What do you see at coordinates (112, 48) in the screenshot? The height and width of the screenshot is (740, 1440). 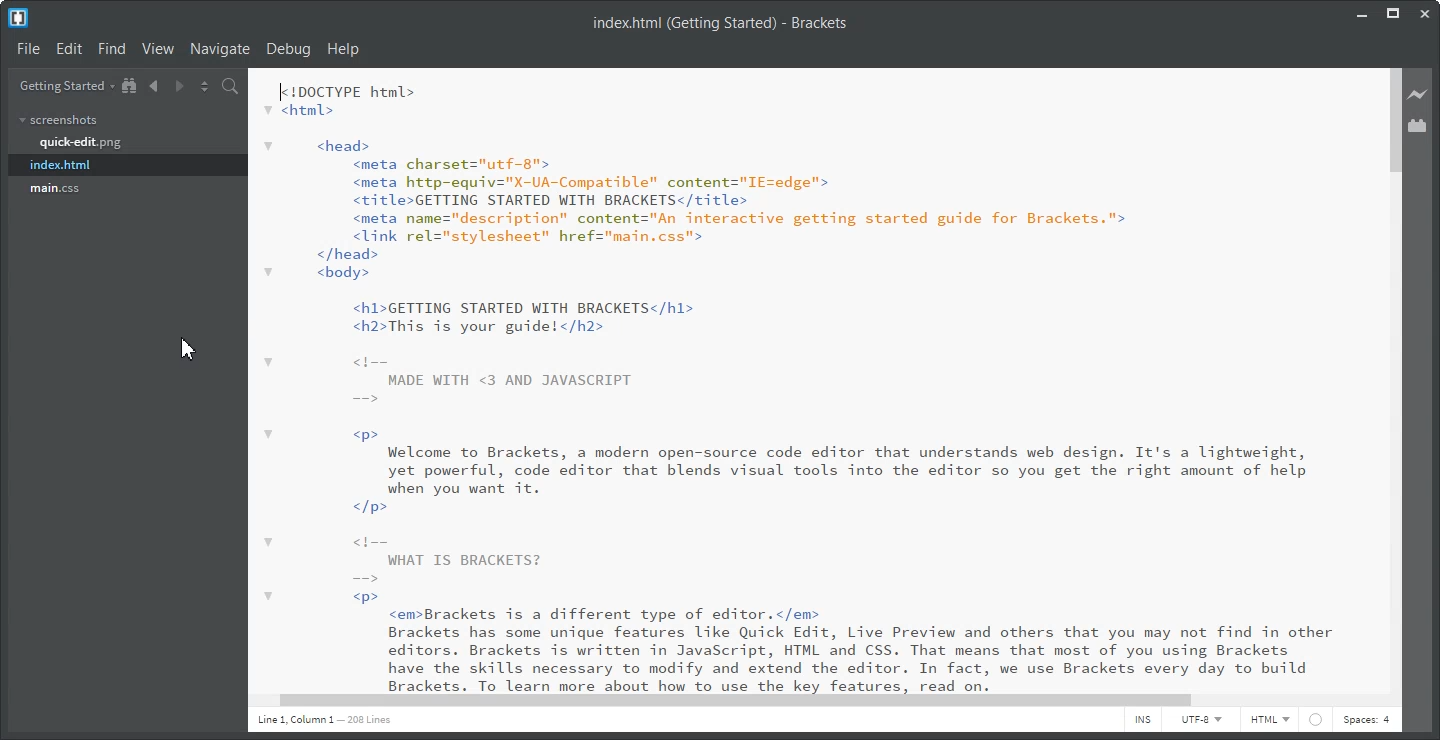 I see `Find` at bounding box center [112, 48].